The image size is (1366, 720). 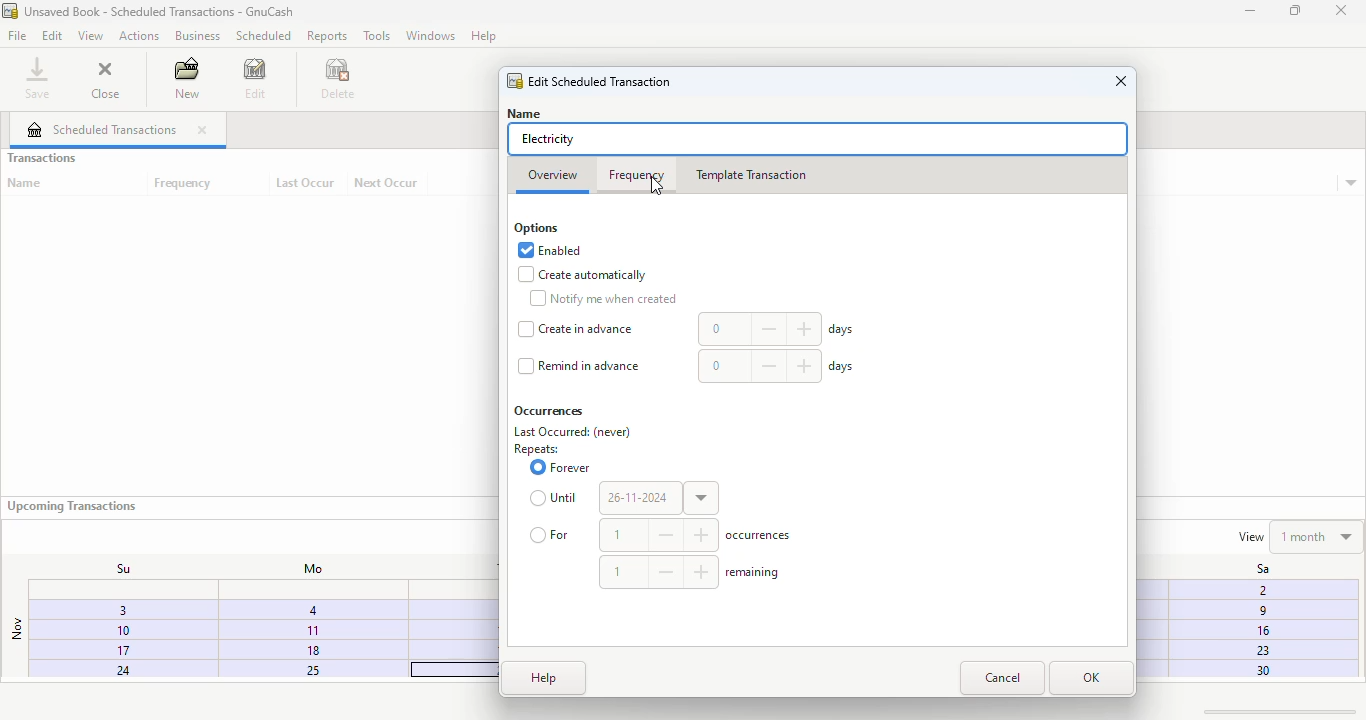 I want to click on business, so click(x=197, y=35).